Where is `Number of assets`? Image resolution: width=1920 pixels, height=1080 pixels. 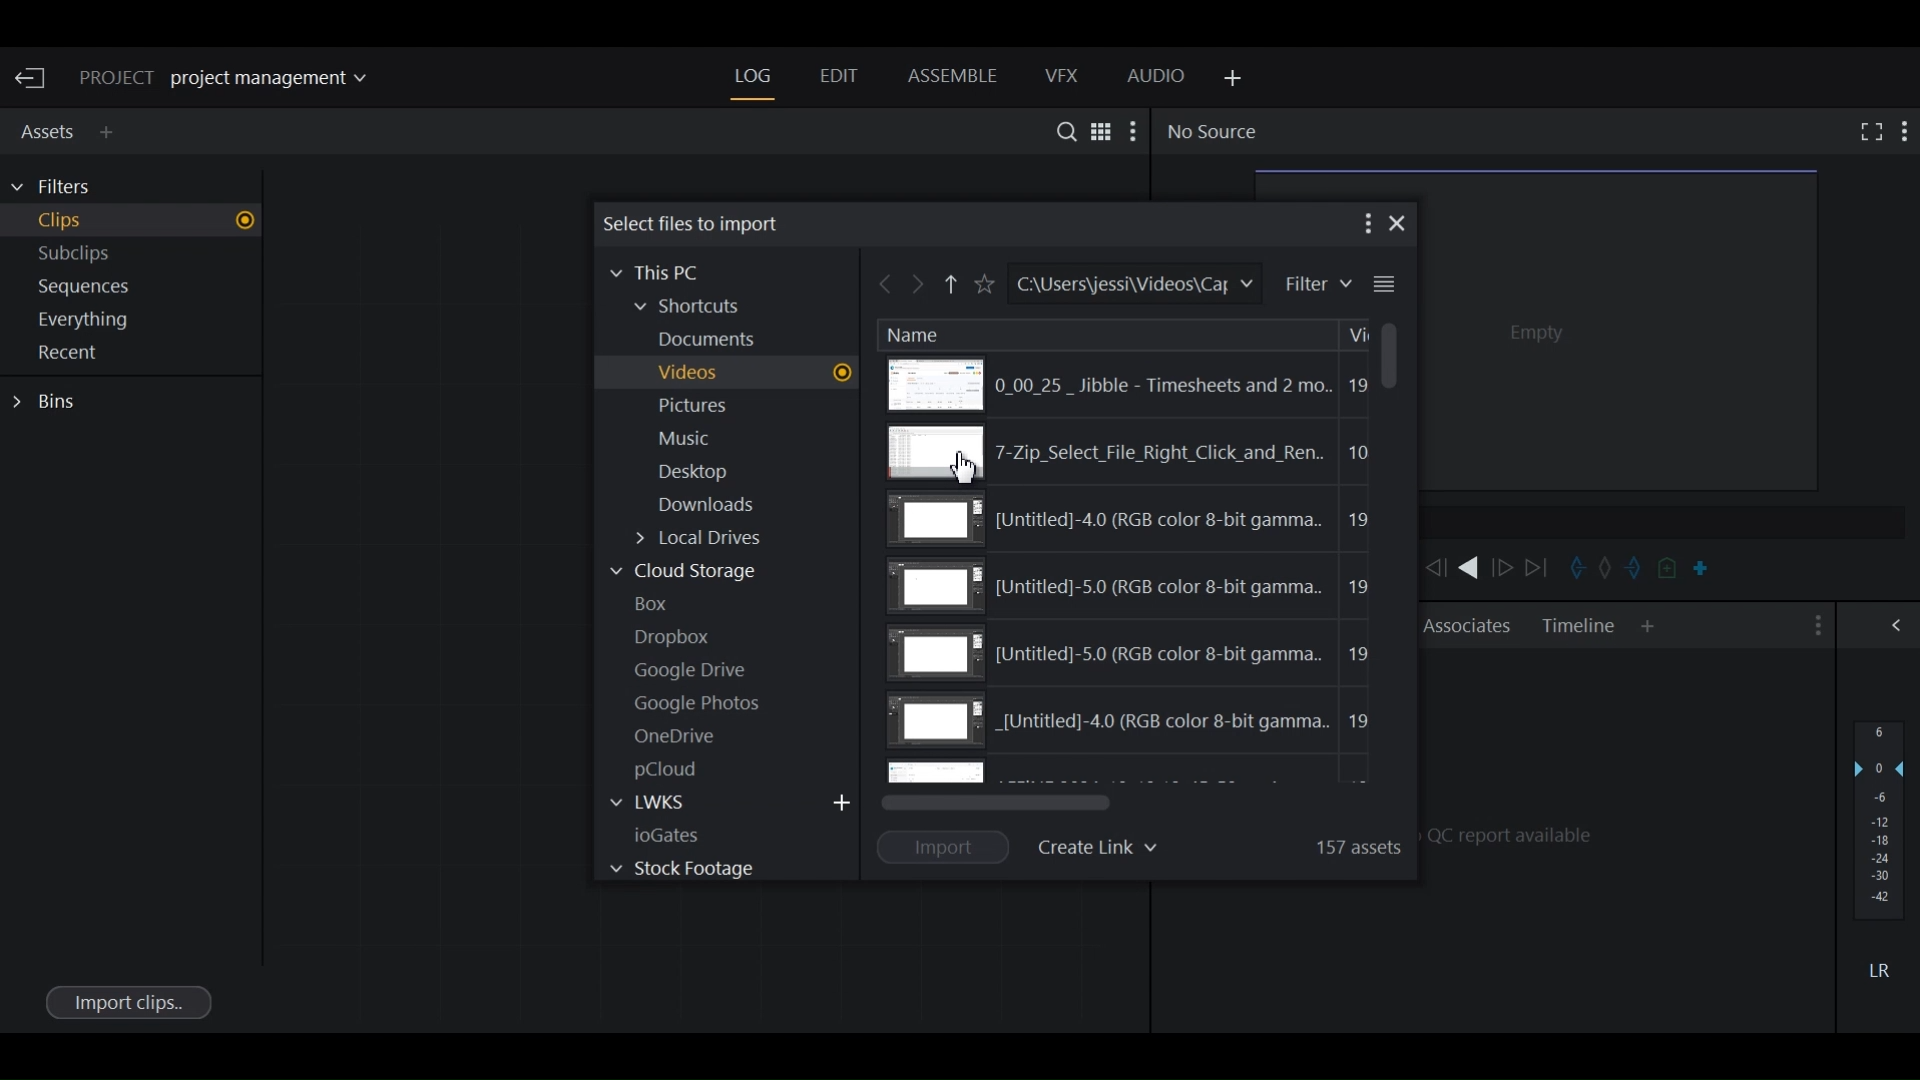 Number of assets is located at coordinates (1353, 844).